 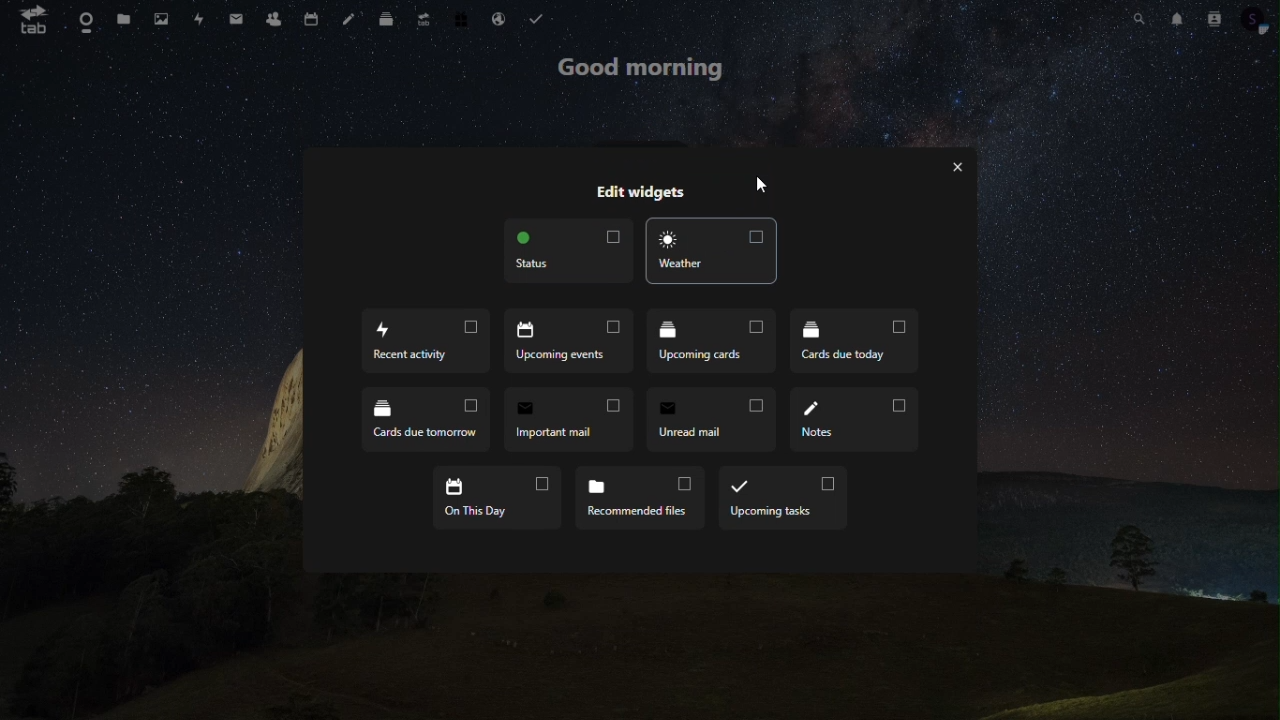 I want to click on tasks, so click(x=536, y=17).